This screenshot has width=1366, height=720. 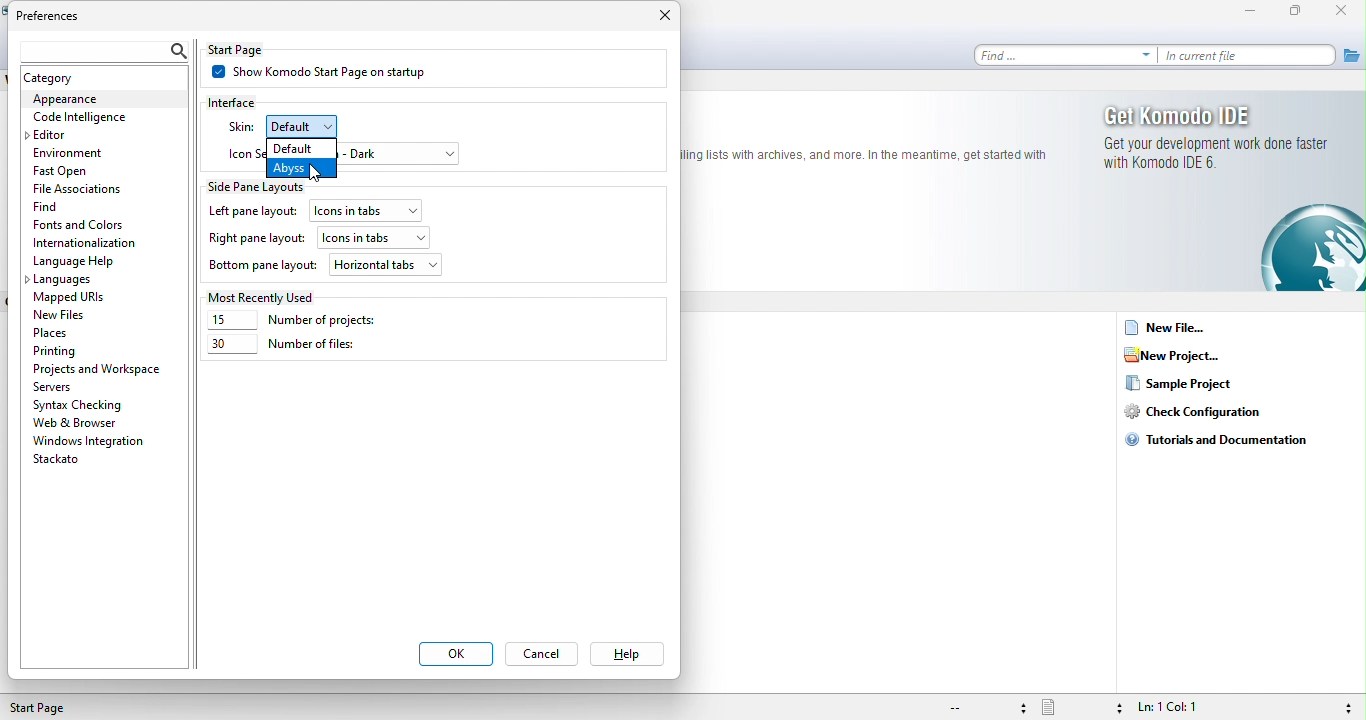 What do you see at coordinates (1189, 707) in the screenshot?
I see `ln 1, col 1` at bounding box center [1189, 707].